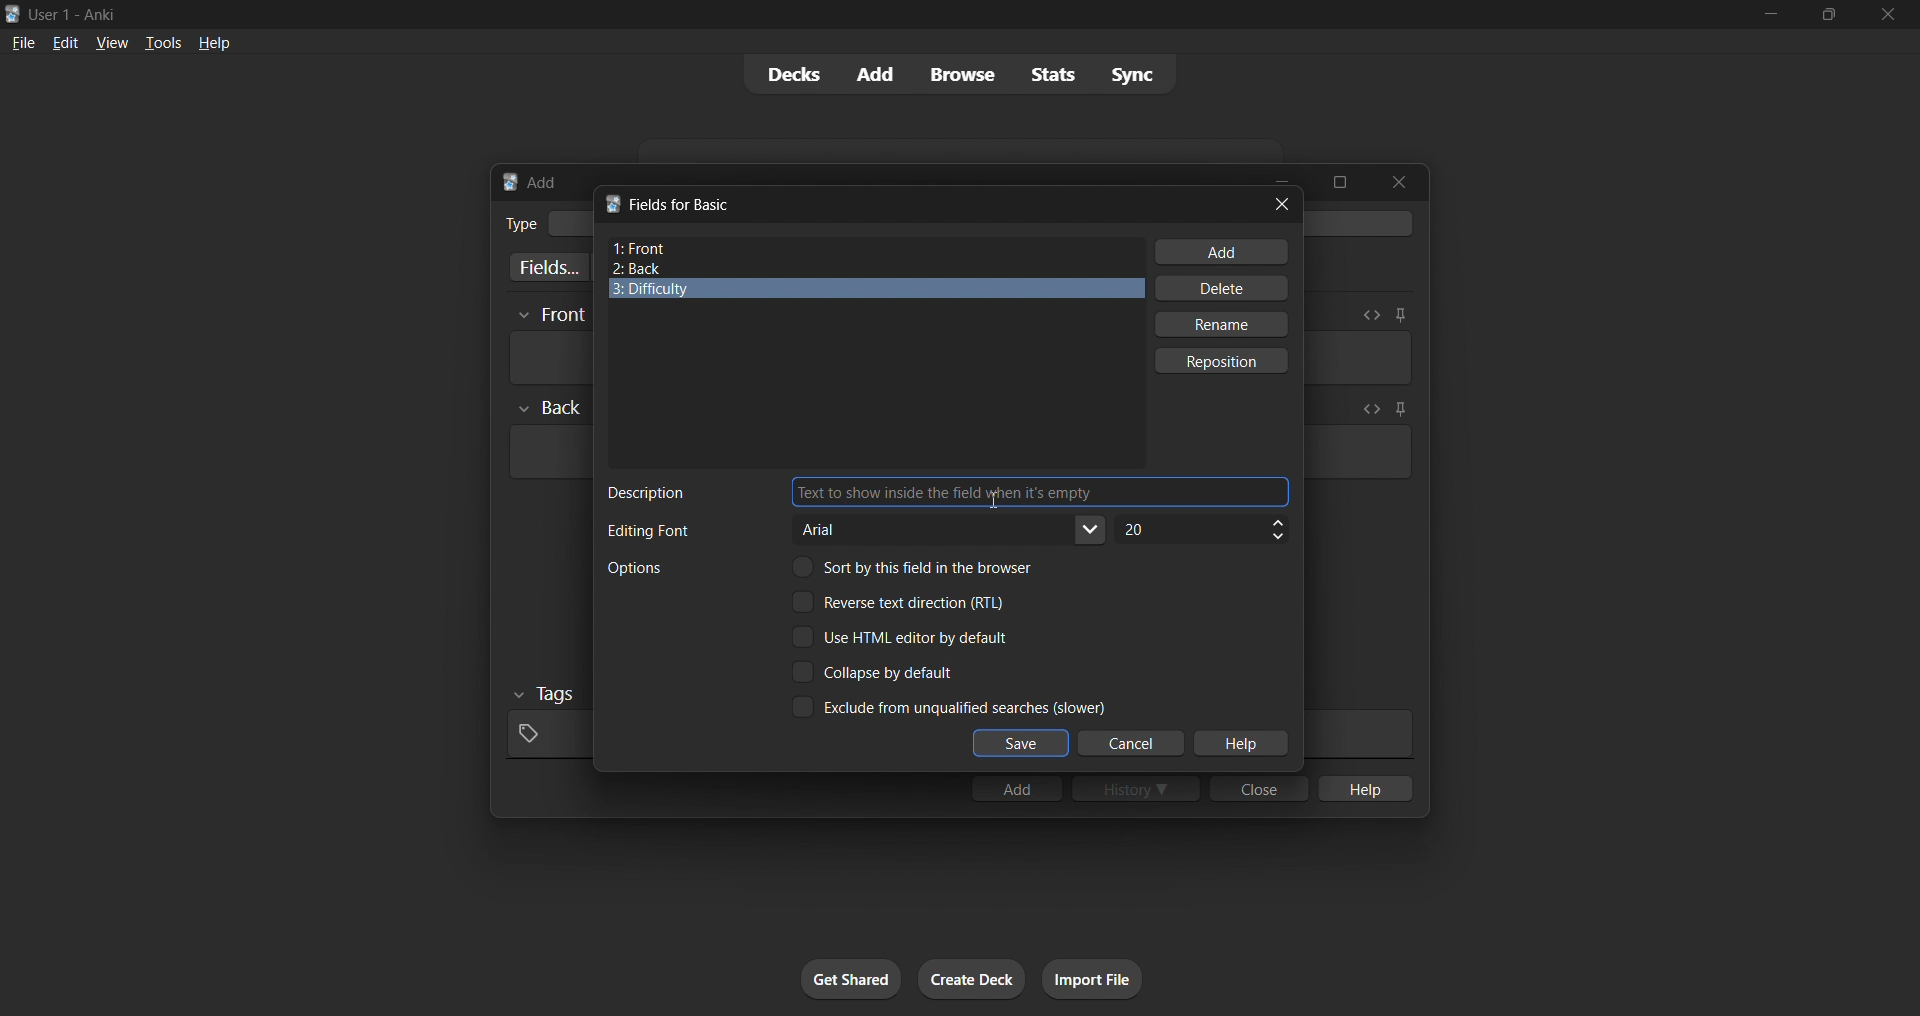  Describe the element at coordinates (520, 224) in the screenshot. I see `Text` at that location.